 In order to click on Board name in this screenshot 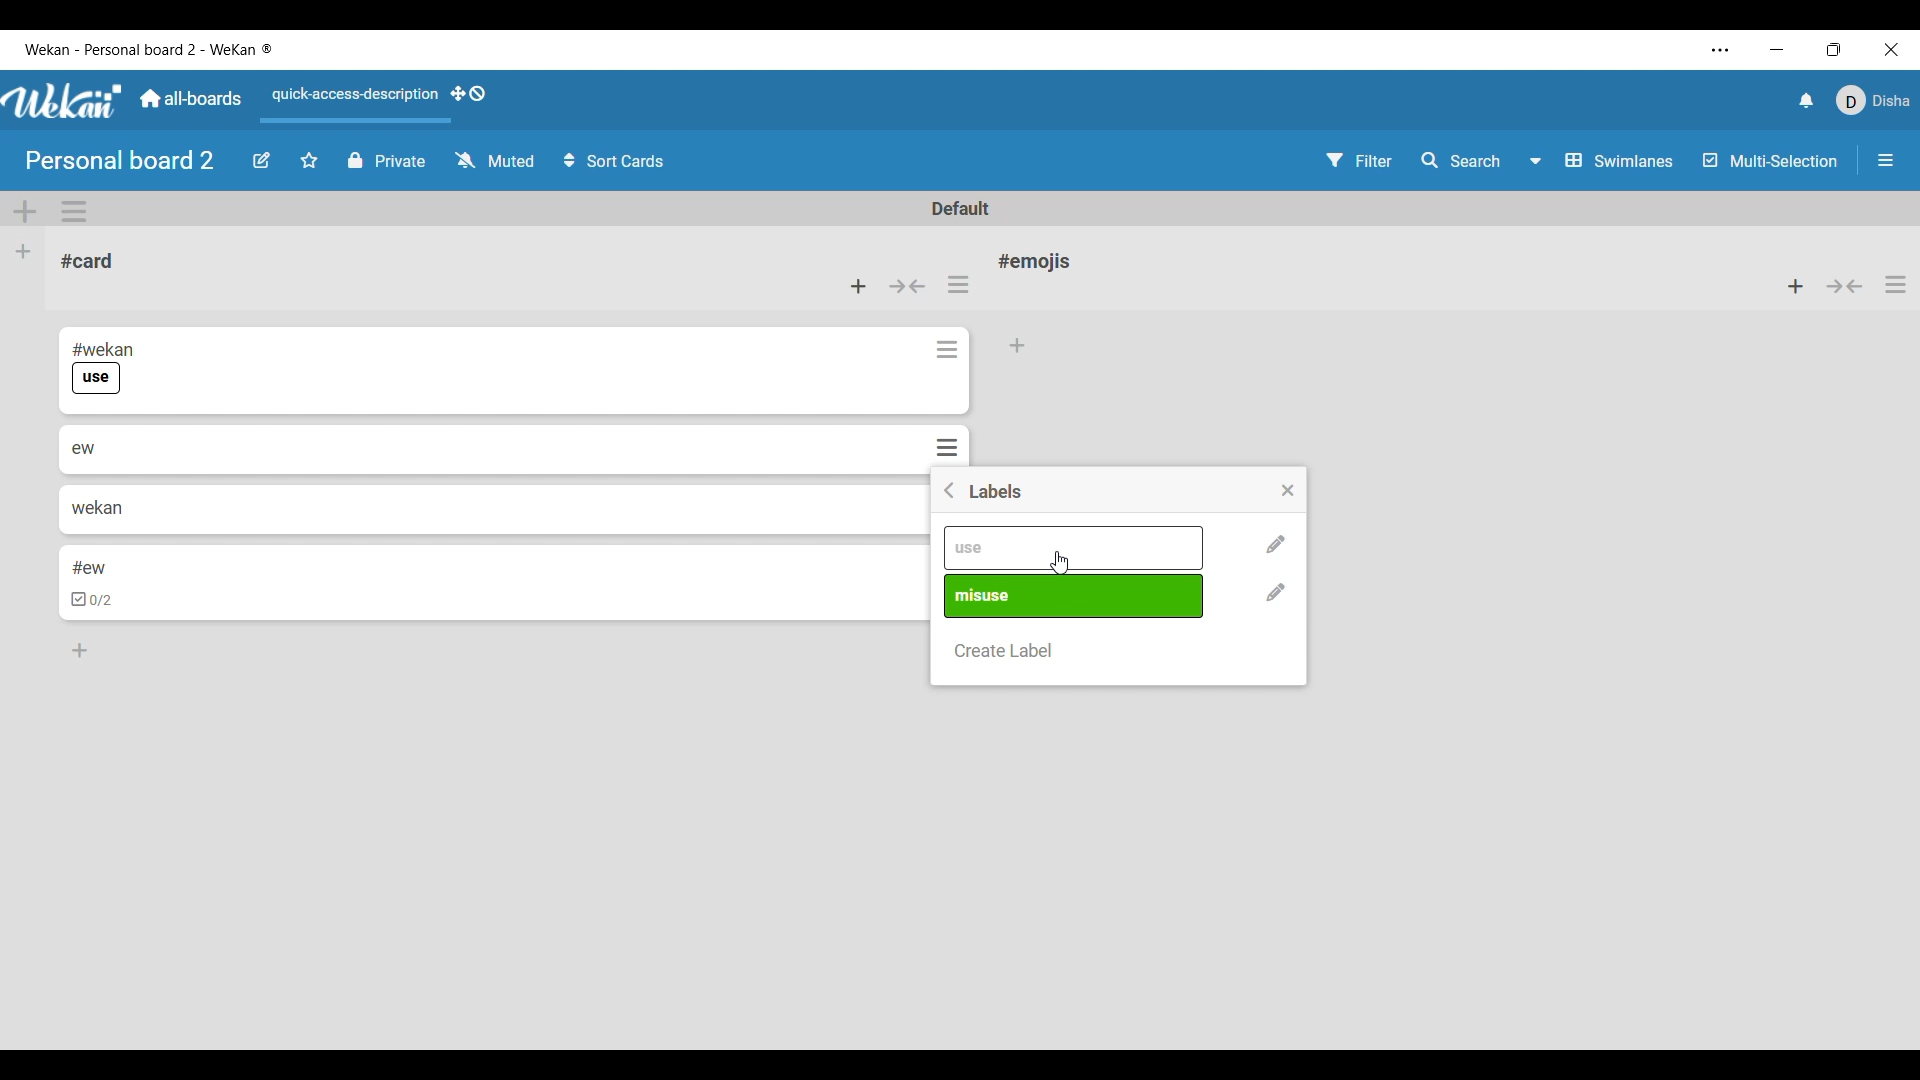, I will do `click(119, 160)`.